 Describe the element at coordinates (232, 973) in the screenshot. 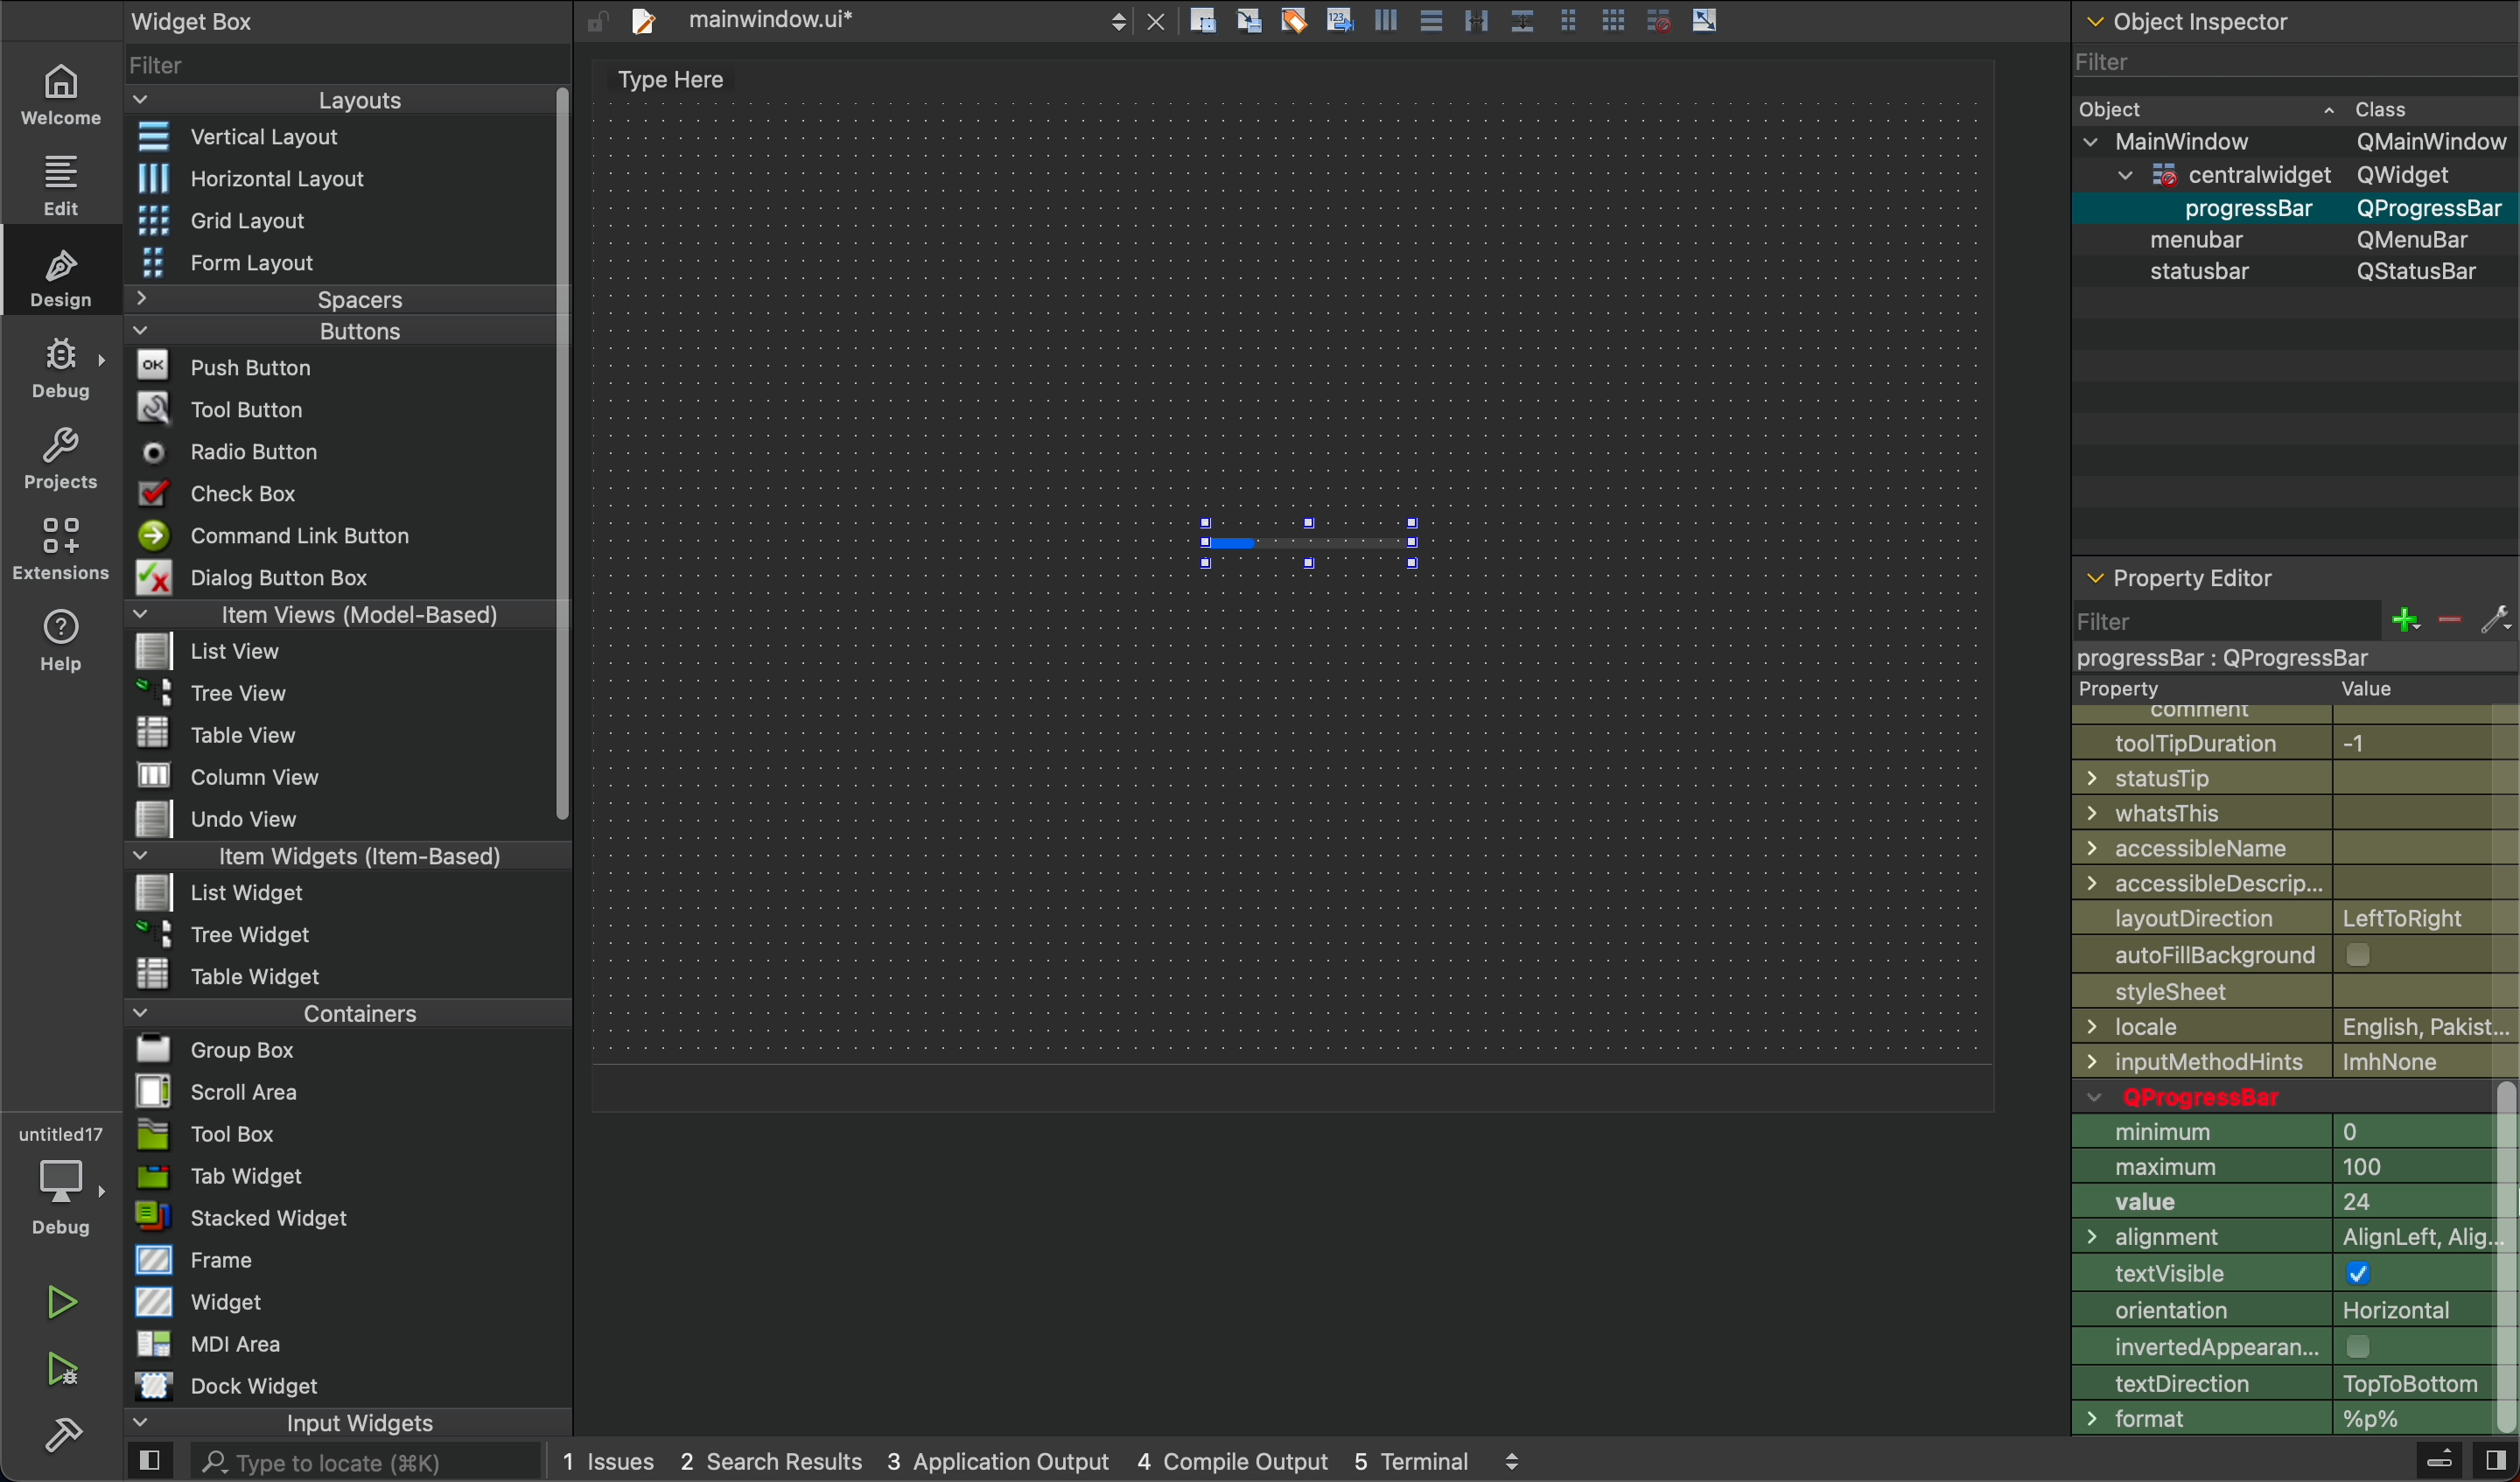

I see `File` at that location.